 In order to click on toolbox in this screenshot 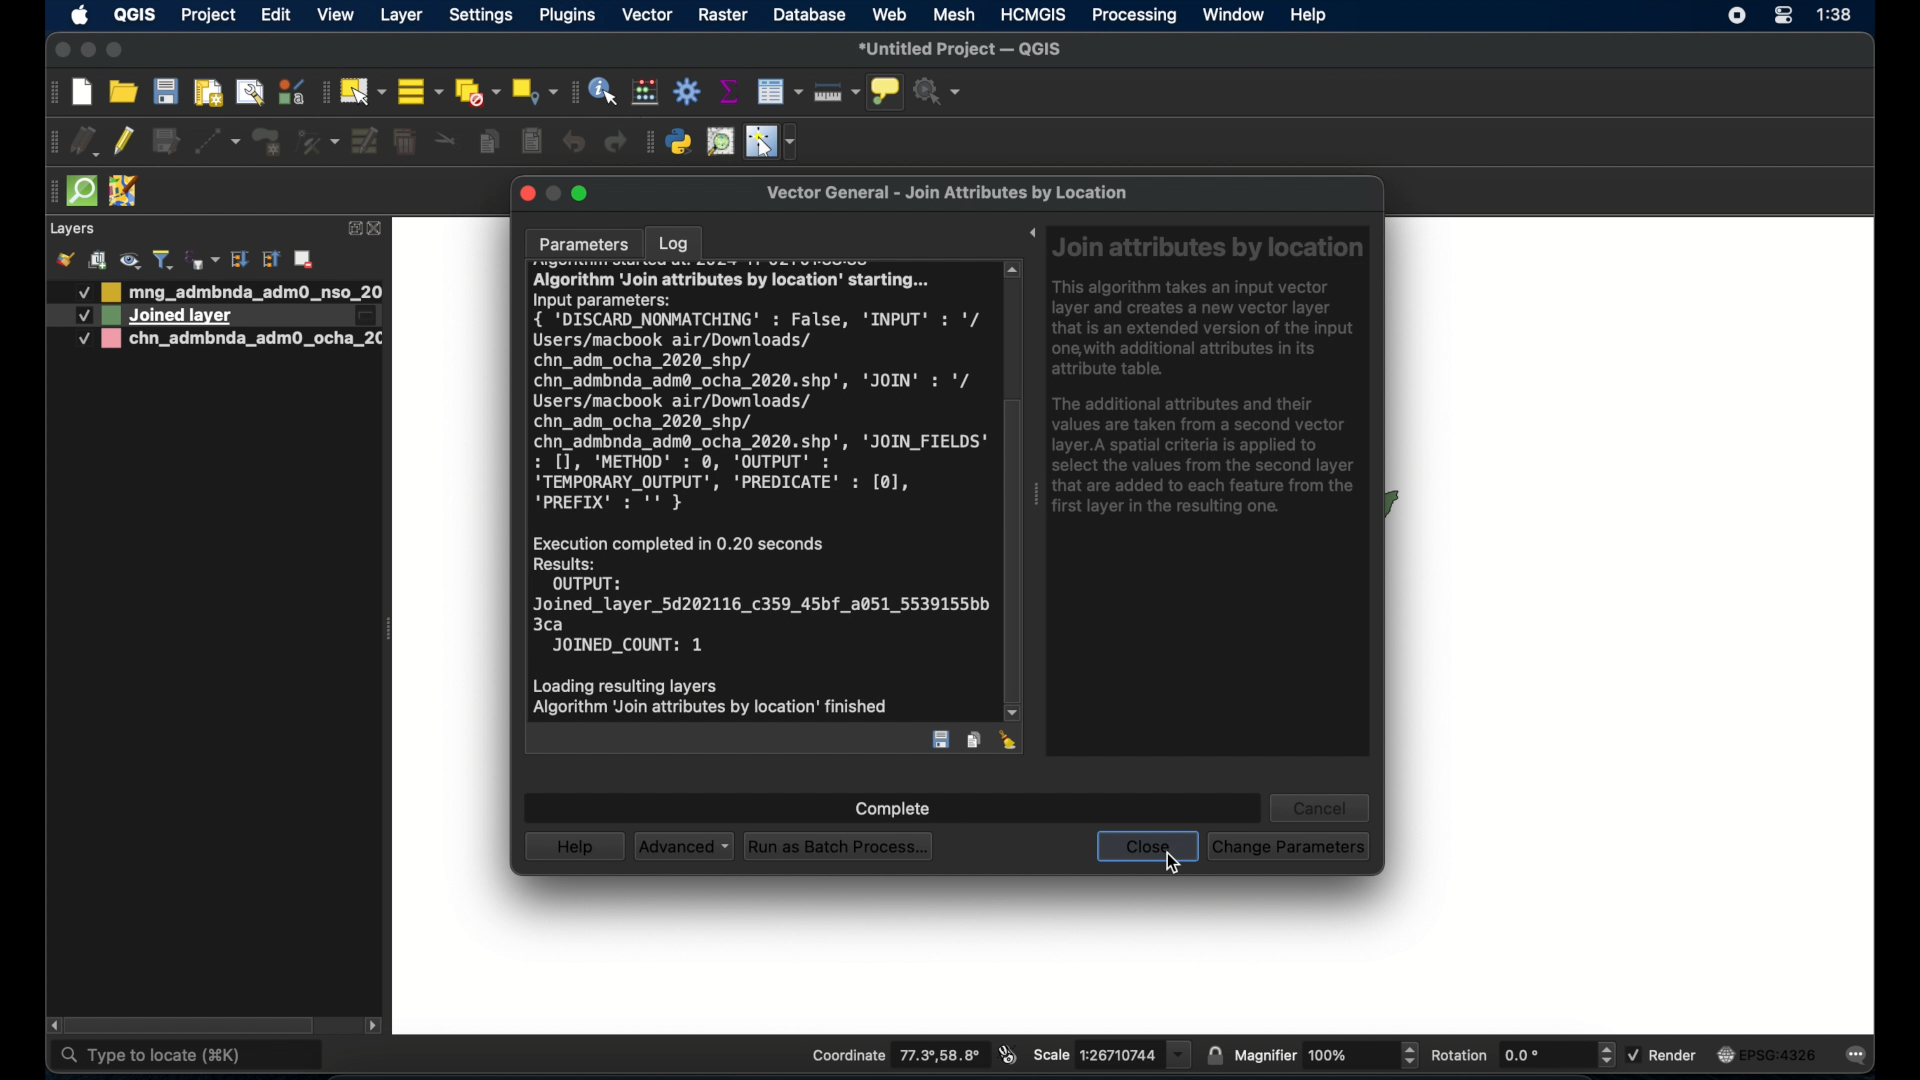, I will do `click(687, 90)`.